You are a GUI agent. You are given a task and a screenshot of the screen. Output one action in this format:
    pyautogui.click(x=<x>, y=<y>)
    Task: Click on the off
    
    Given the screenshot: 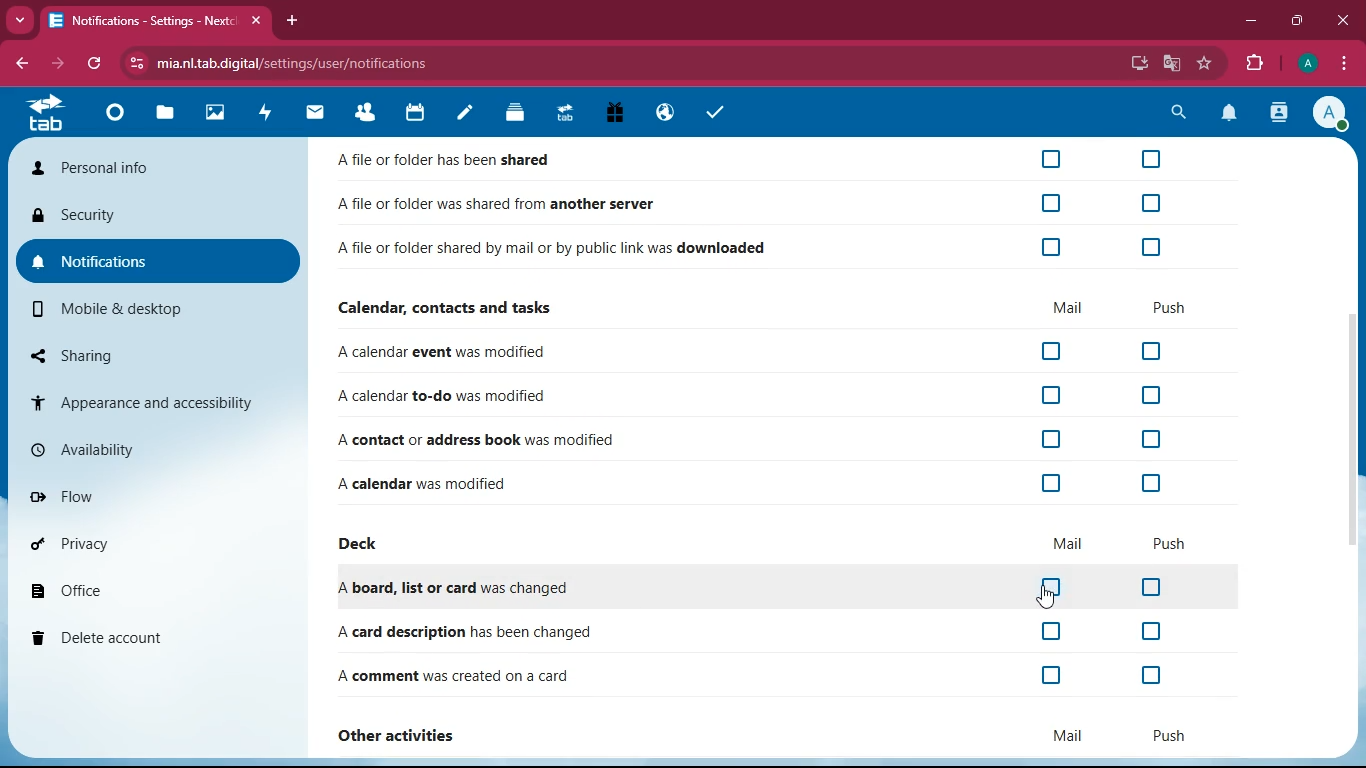 What is the action you would take?
    pyautogui.click(x=1052, y=673)
    